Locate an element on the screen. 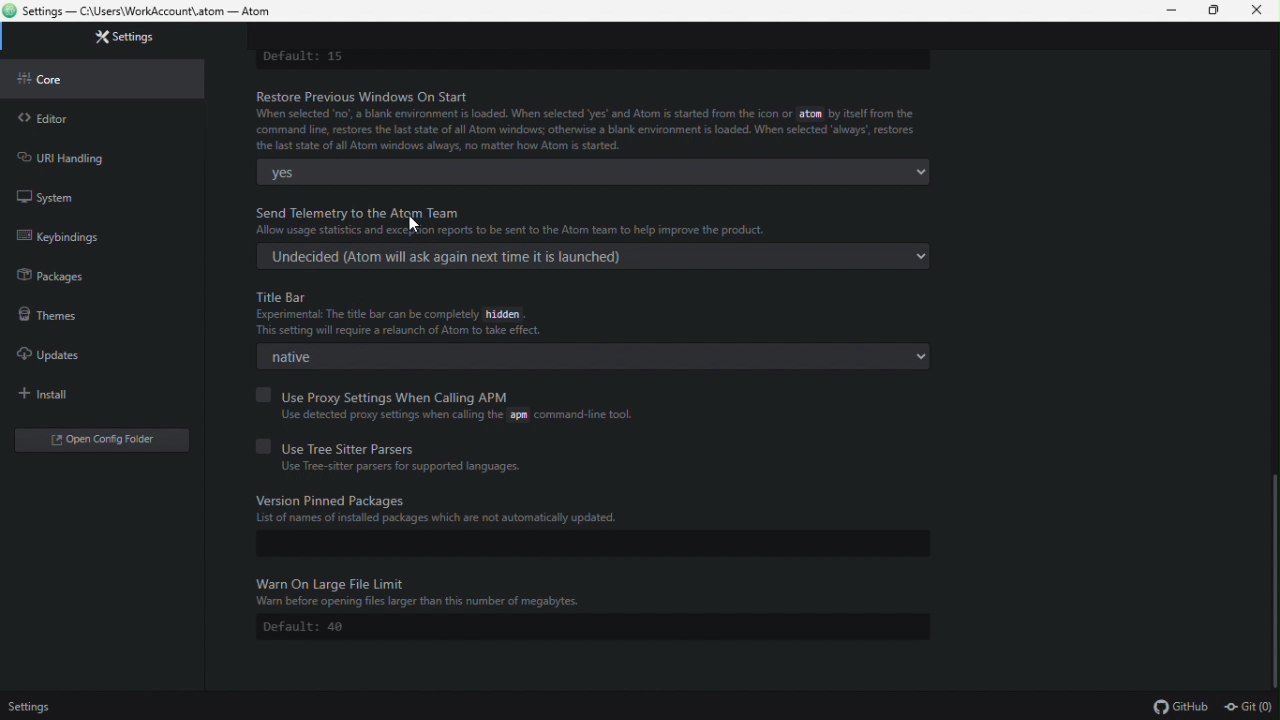 The height and width of the screenshot is (720, 1280). Use Tree sitter parsers is located at coordinates (337, 445).